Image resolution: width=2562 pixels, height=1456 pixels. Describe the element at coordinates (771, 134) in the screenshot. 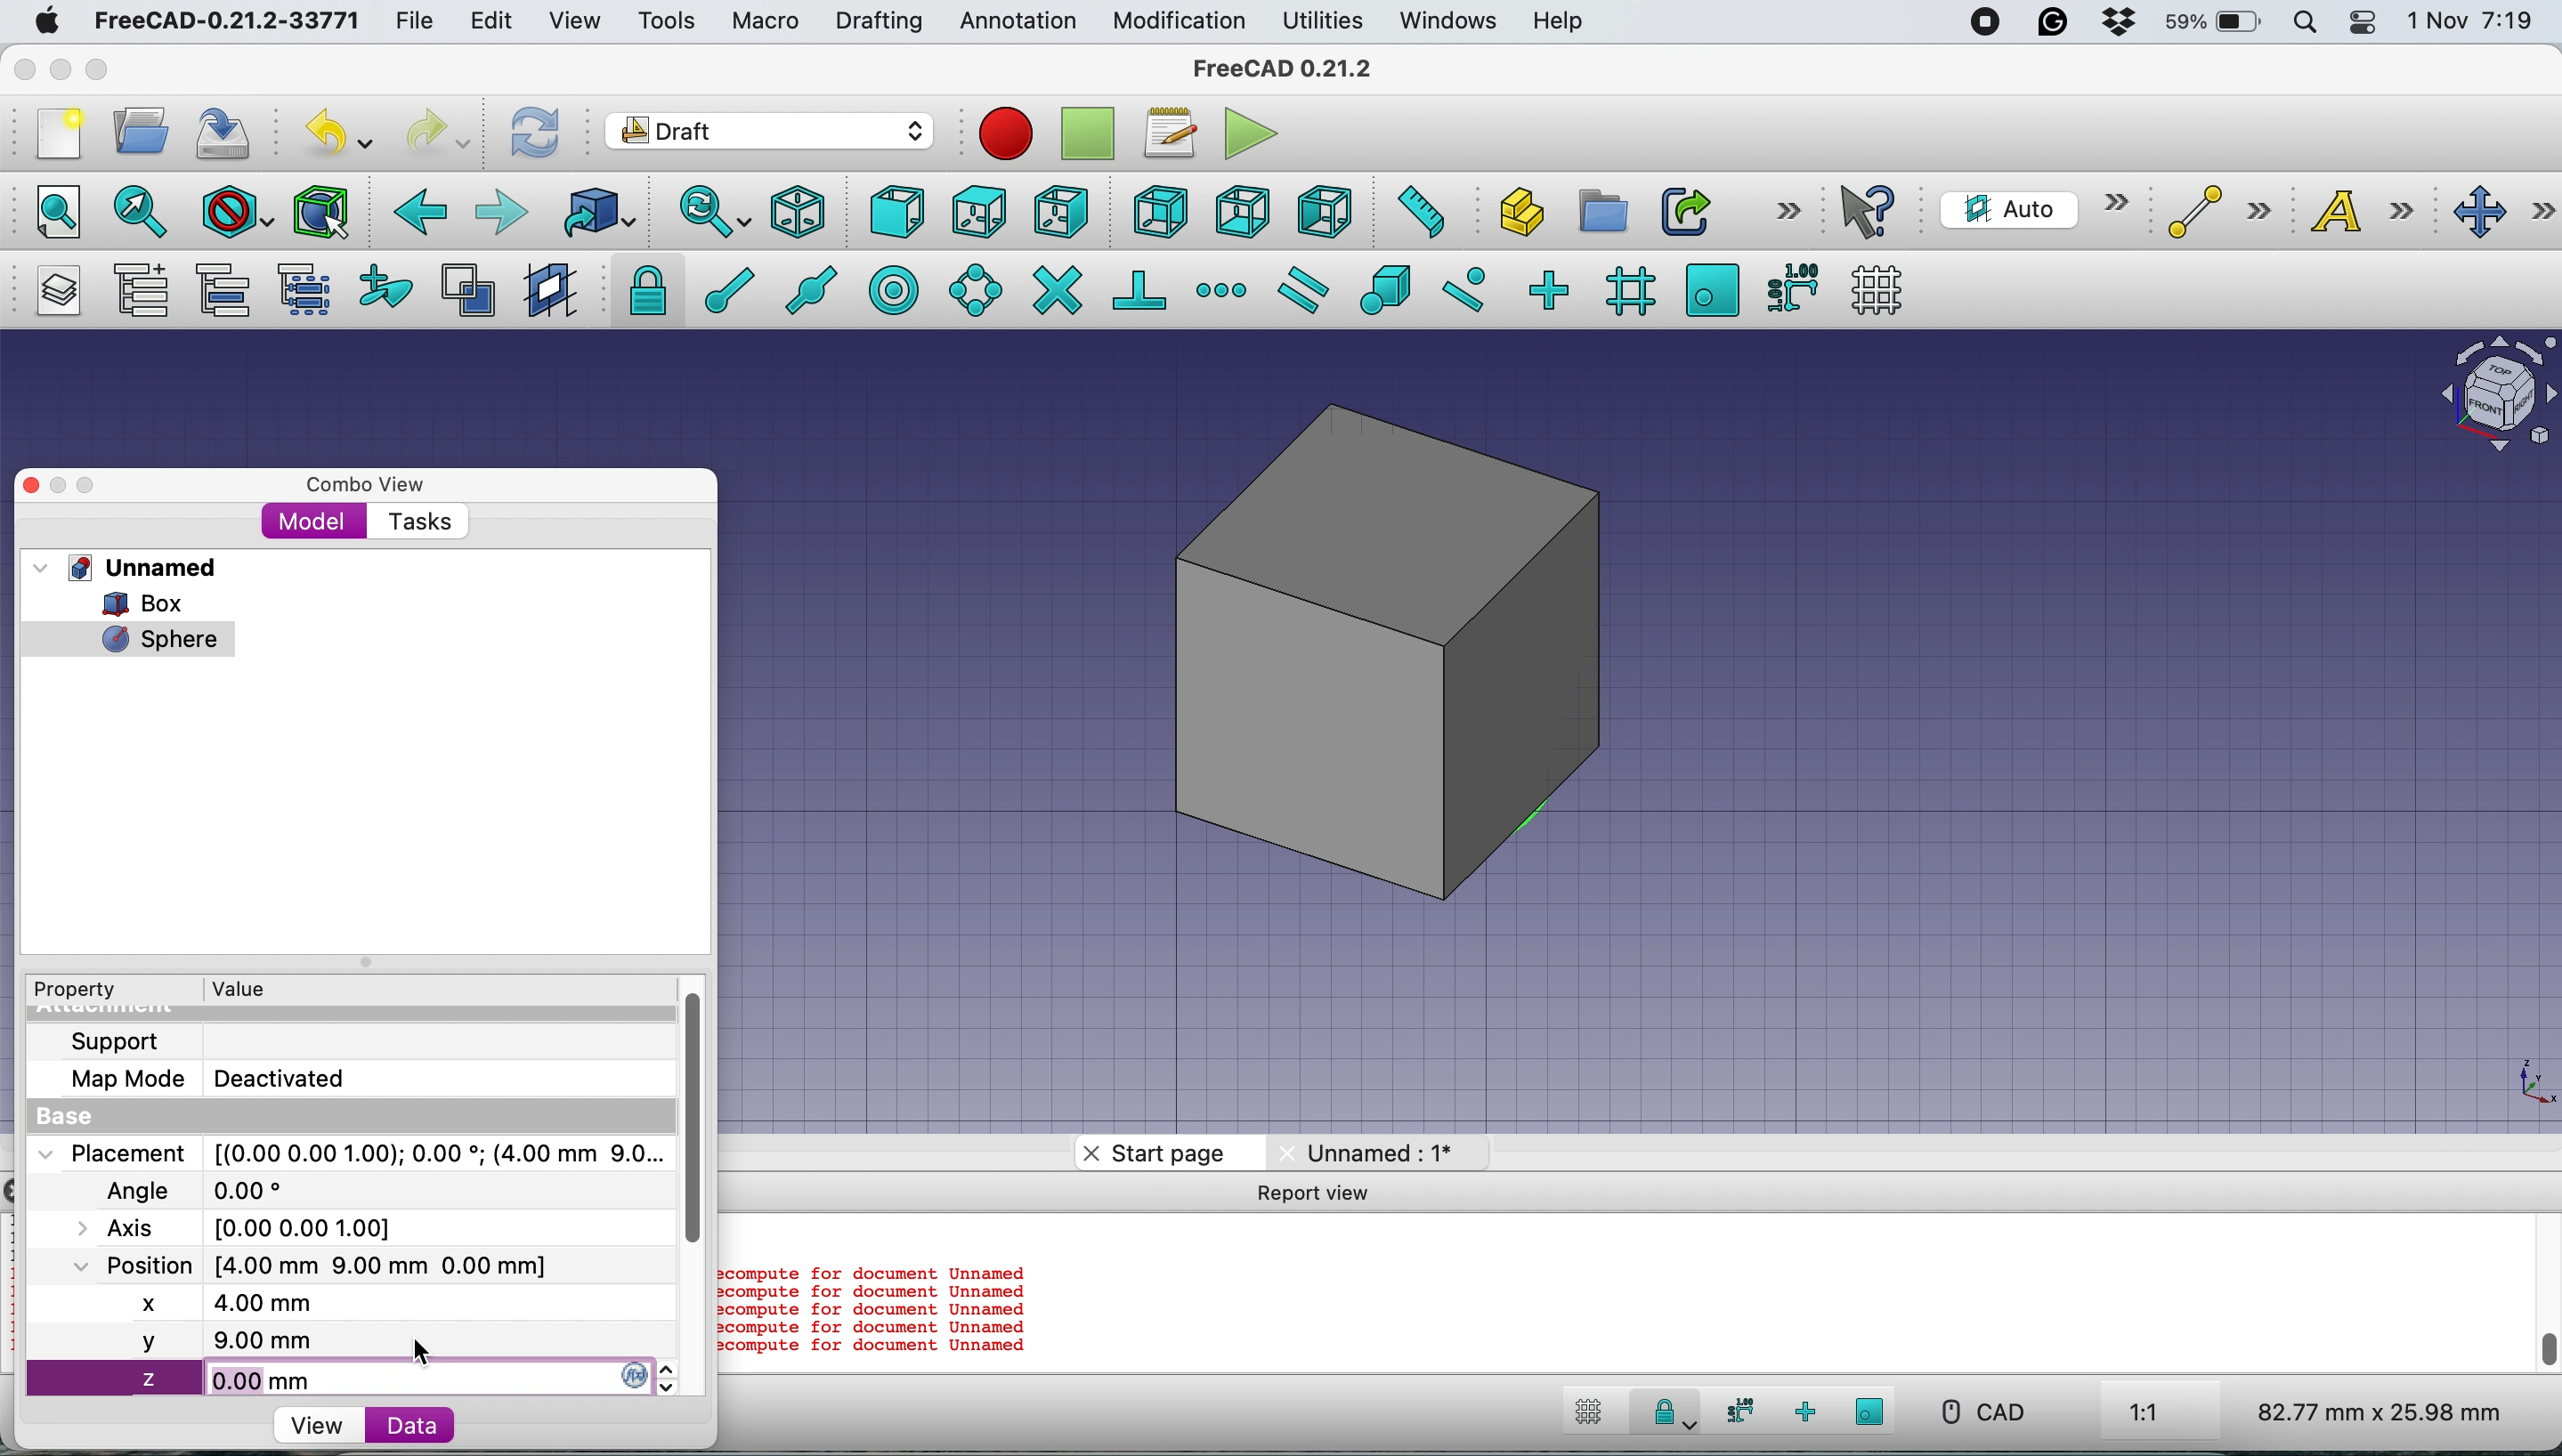

I see `workbench` at that location.